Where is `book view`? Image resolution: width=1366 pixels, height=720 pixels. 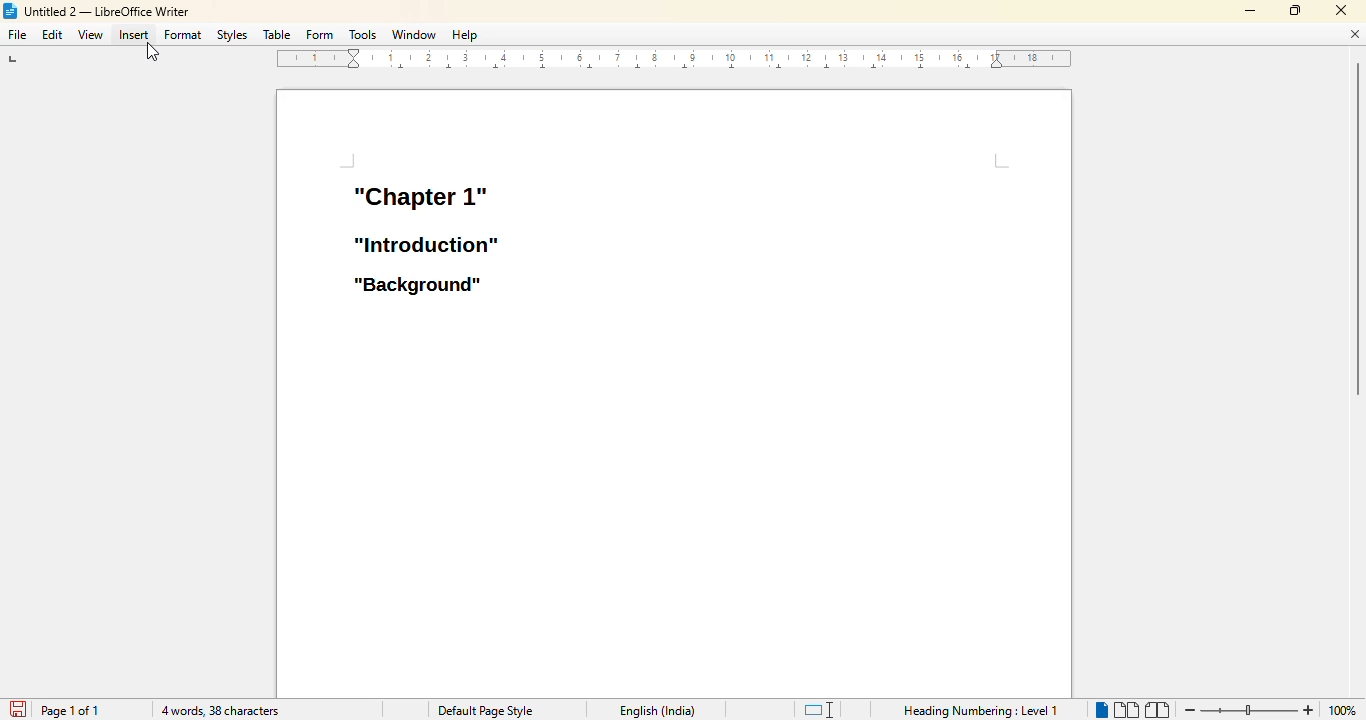
book view is located at coordinates (1157, 710).